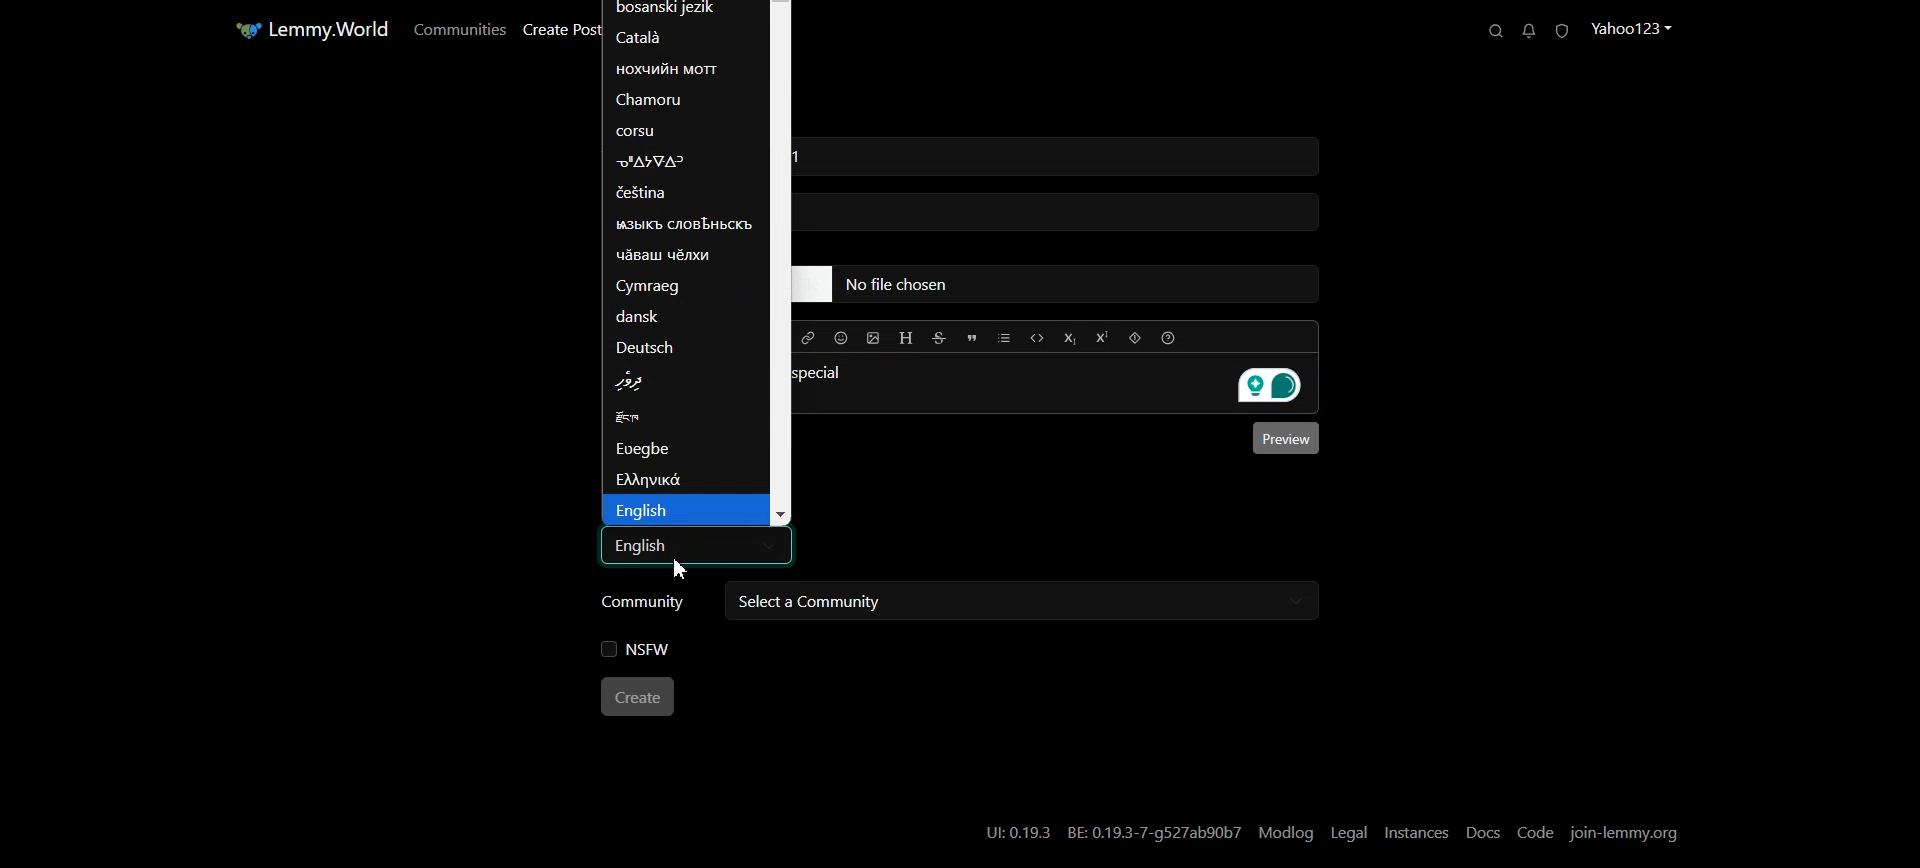 This screenshot has height=868, width=1920. What do you see at coordinates (842, 338) in the screenshot?
I see `Insert Emoji` at bounding box center [842, 338].